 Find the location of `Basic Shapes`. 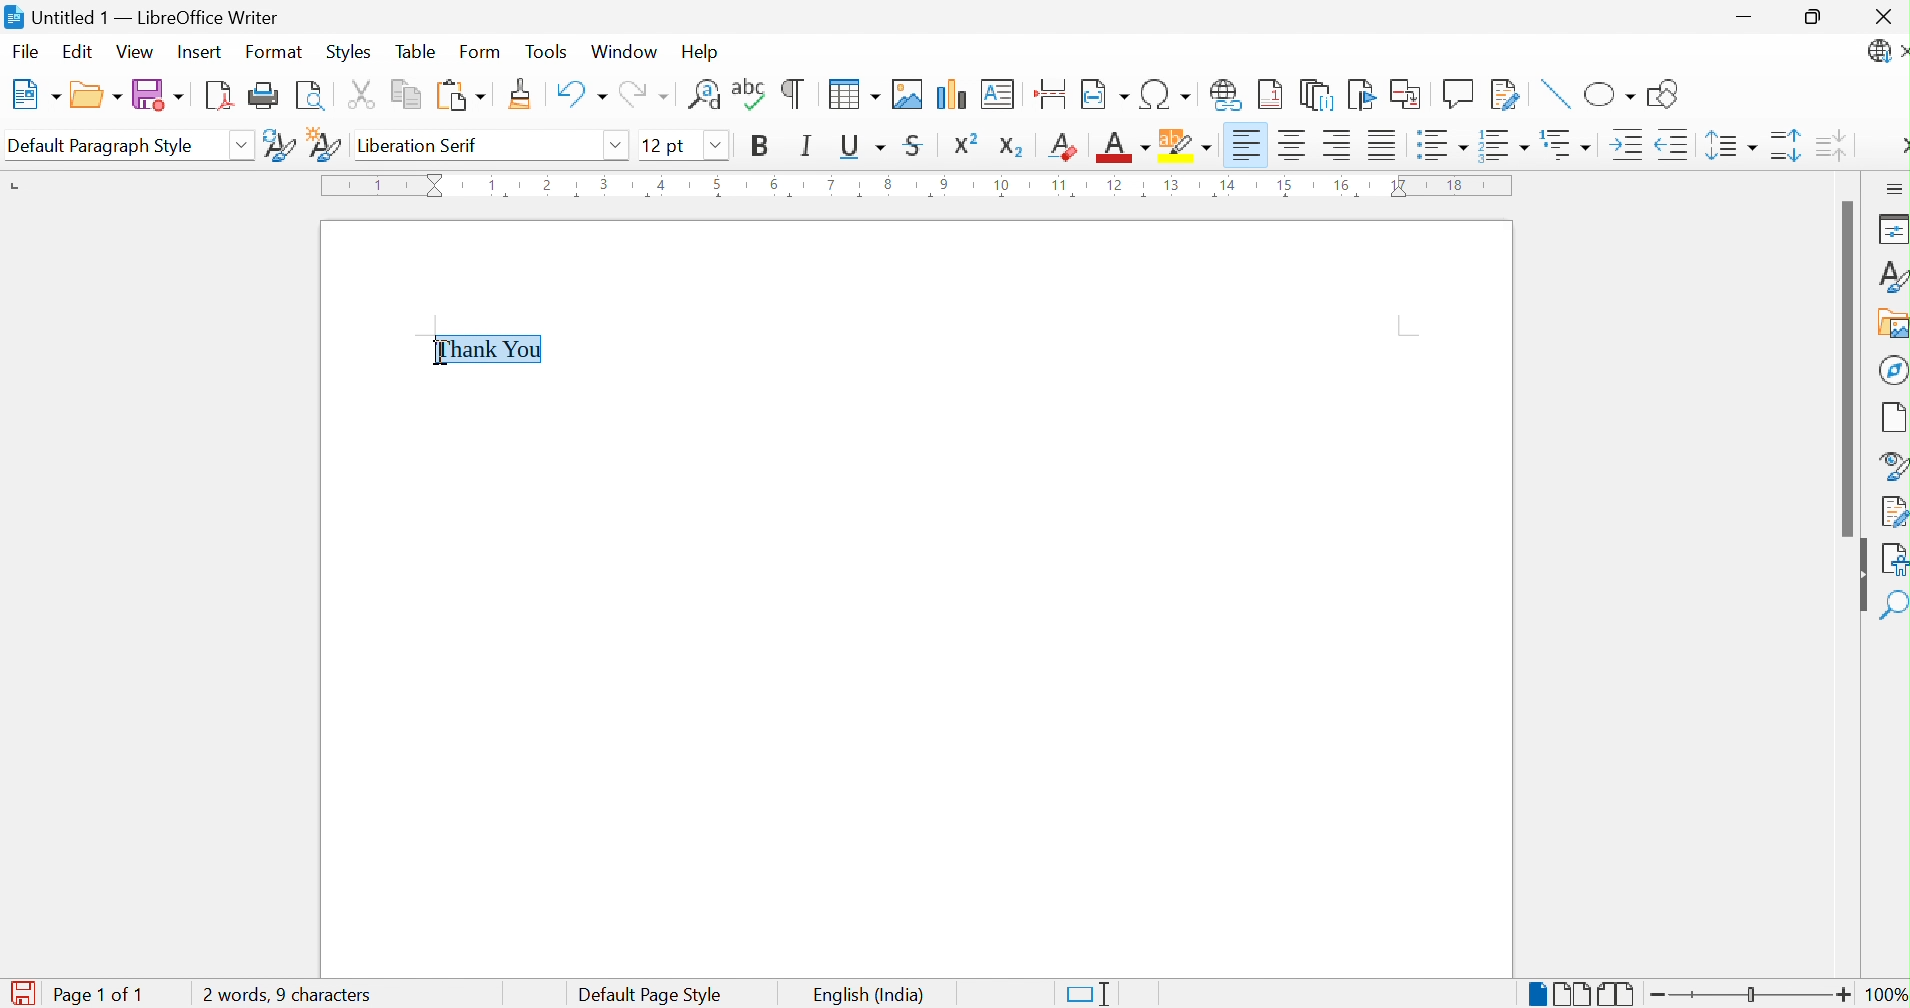

Basic Shapes is located at coordinates (1607, 91).